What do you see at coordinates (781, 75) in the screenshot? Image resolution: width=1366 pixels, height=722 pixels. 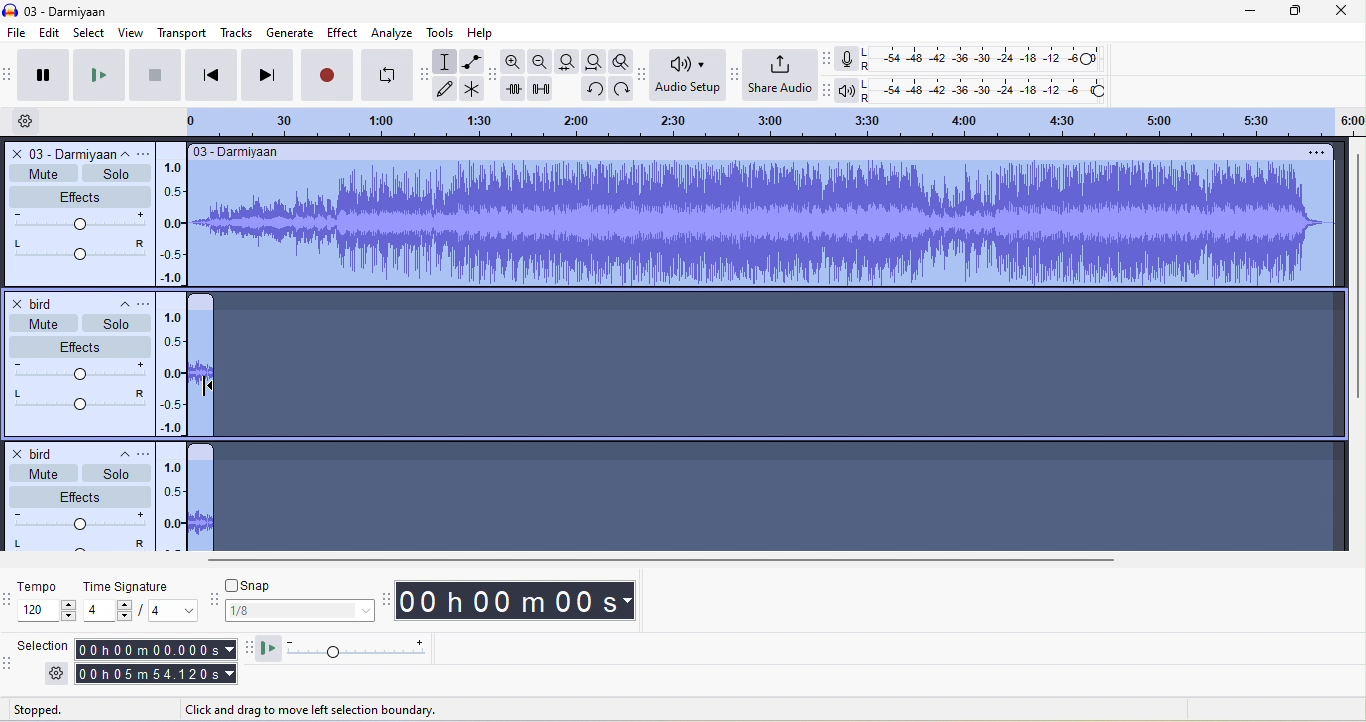 I see `share audio` at bounding box center [781, 75].